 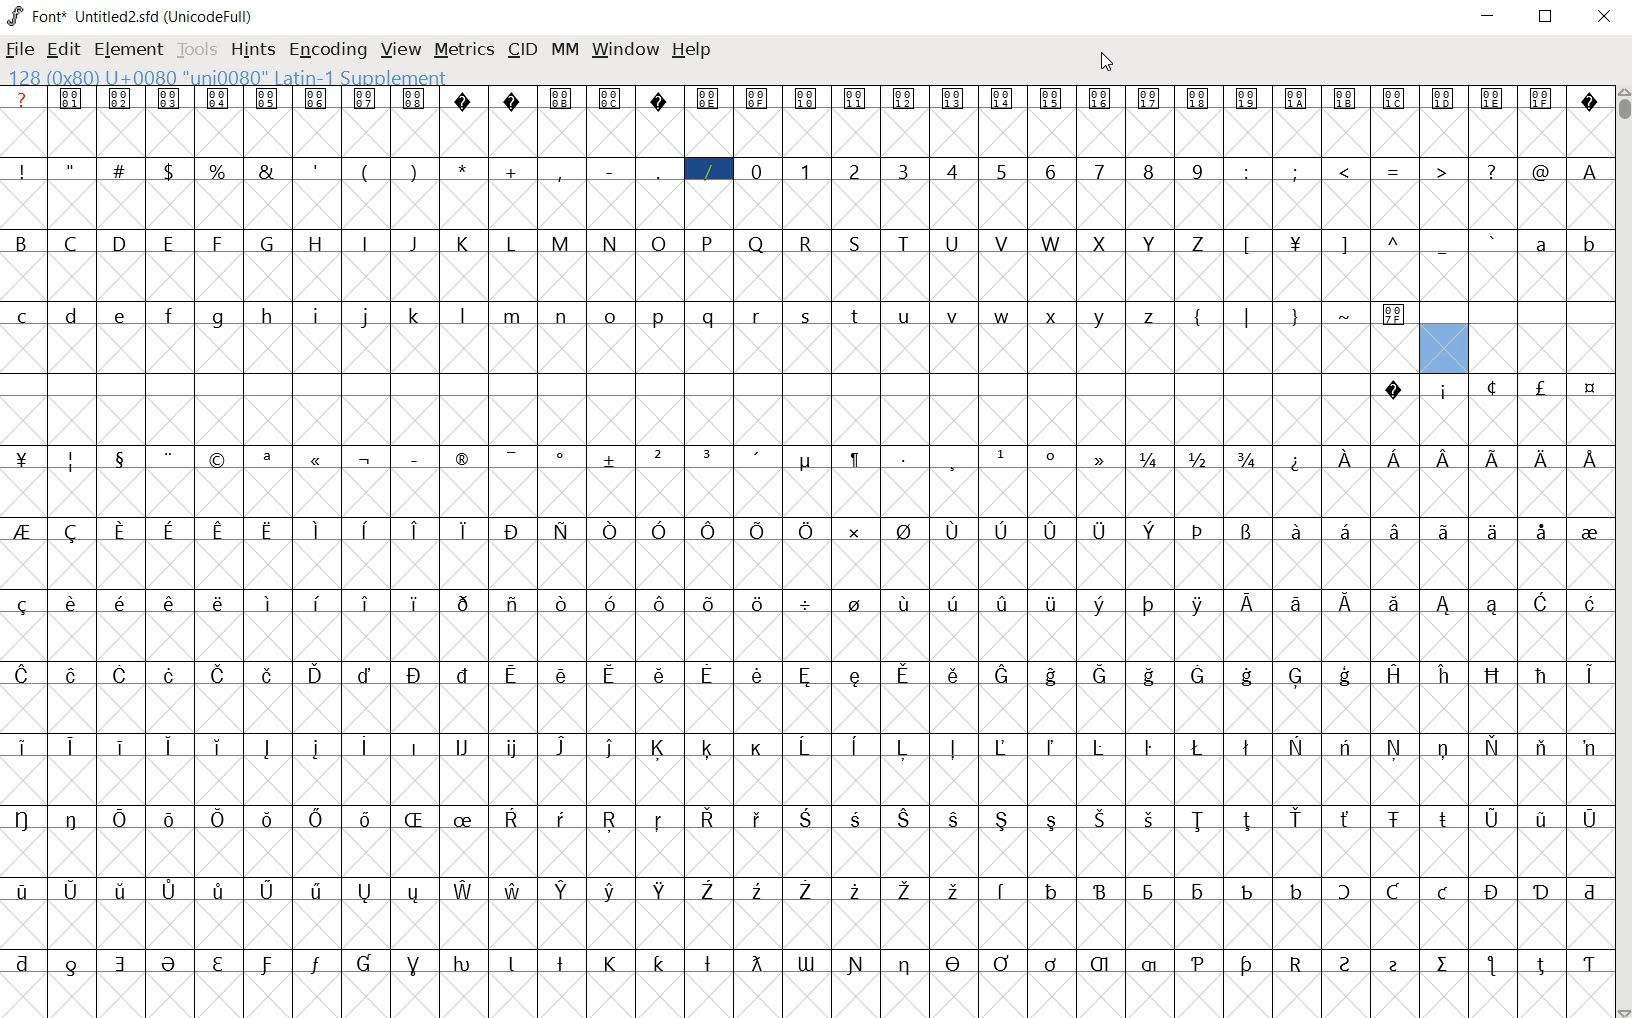 What do you see at coordinates (1395, 241) in the screenshot?
I see `glyph` at bounding box center [1395, 241].